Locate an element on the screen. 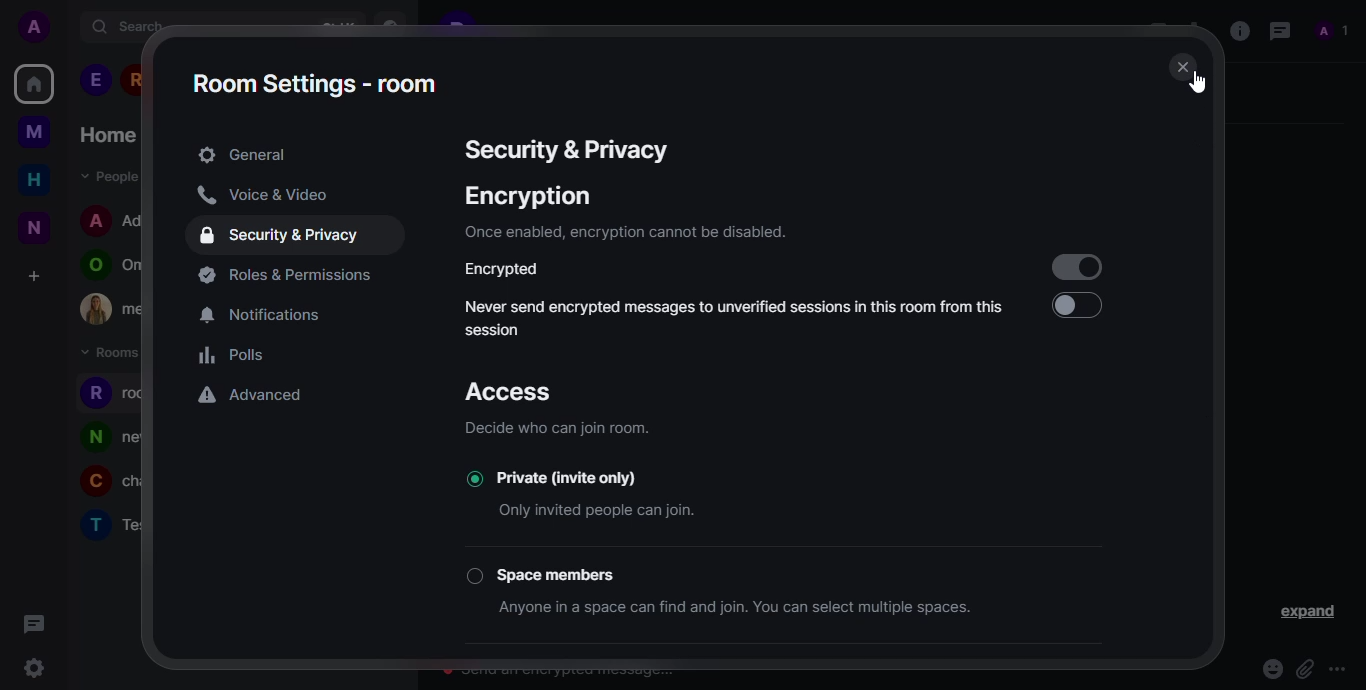  home is located at coordinates (34, 179).